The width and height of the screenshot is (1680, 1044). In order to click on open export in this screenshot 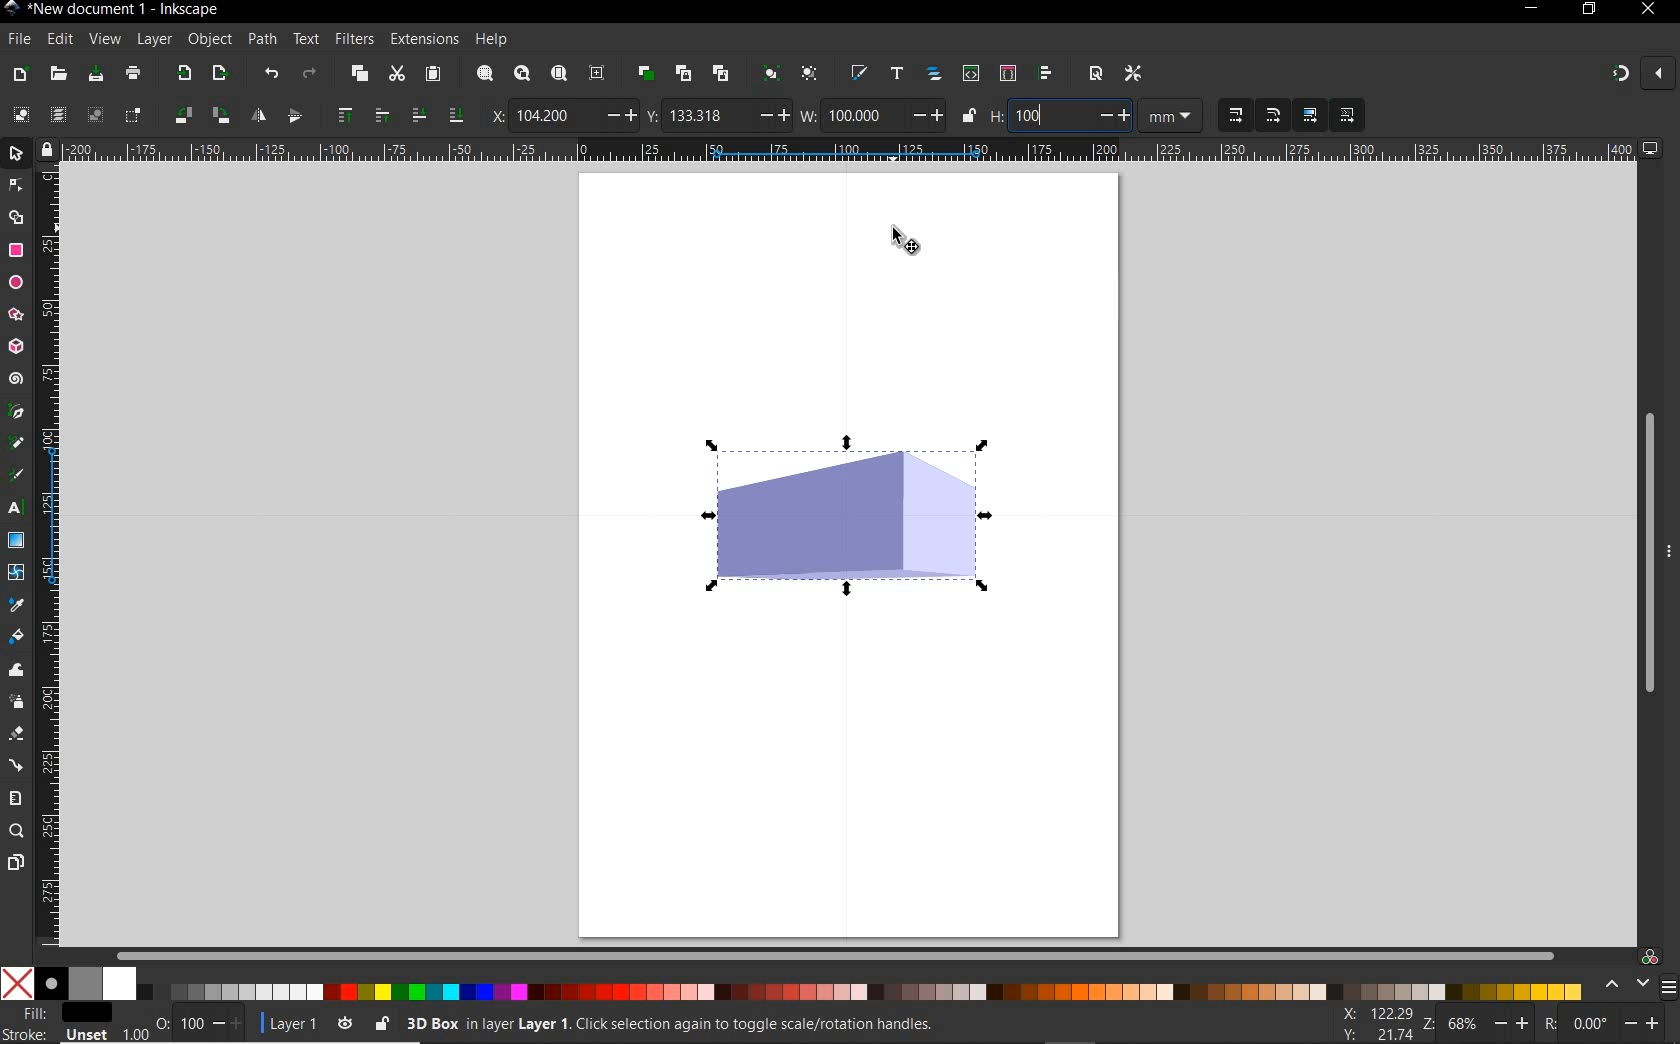, I will do `click(219, 72)`.